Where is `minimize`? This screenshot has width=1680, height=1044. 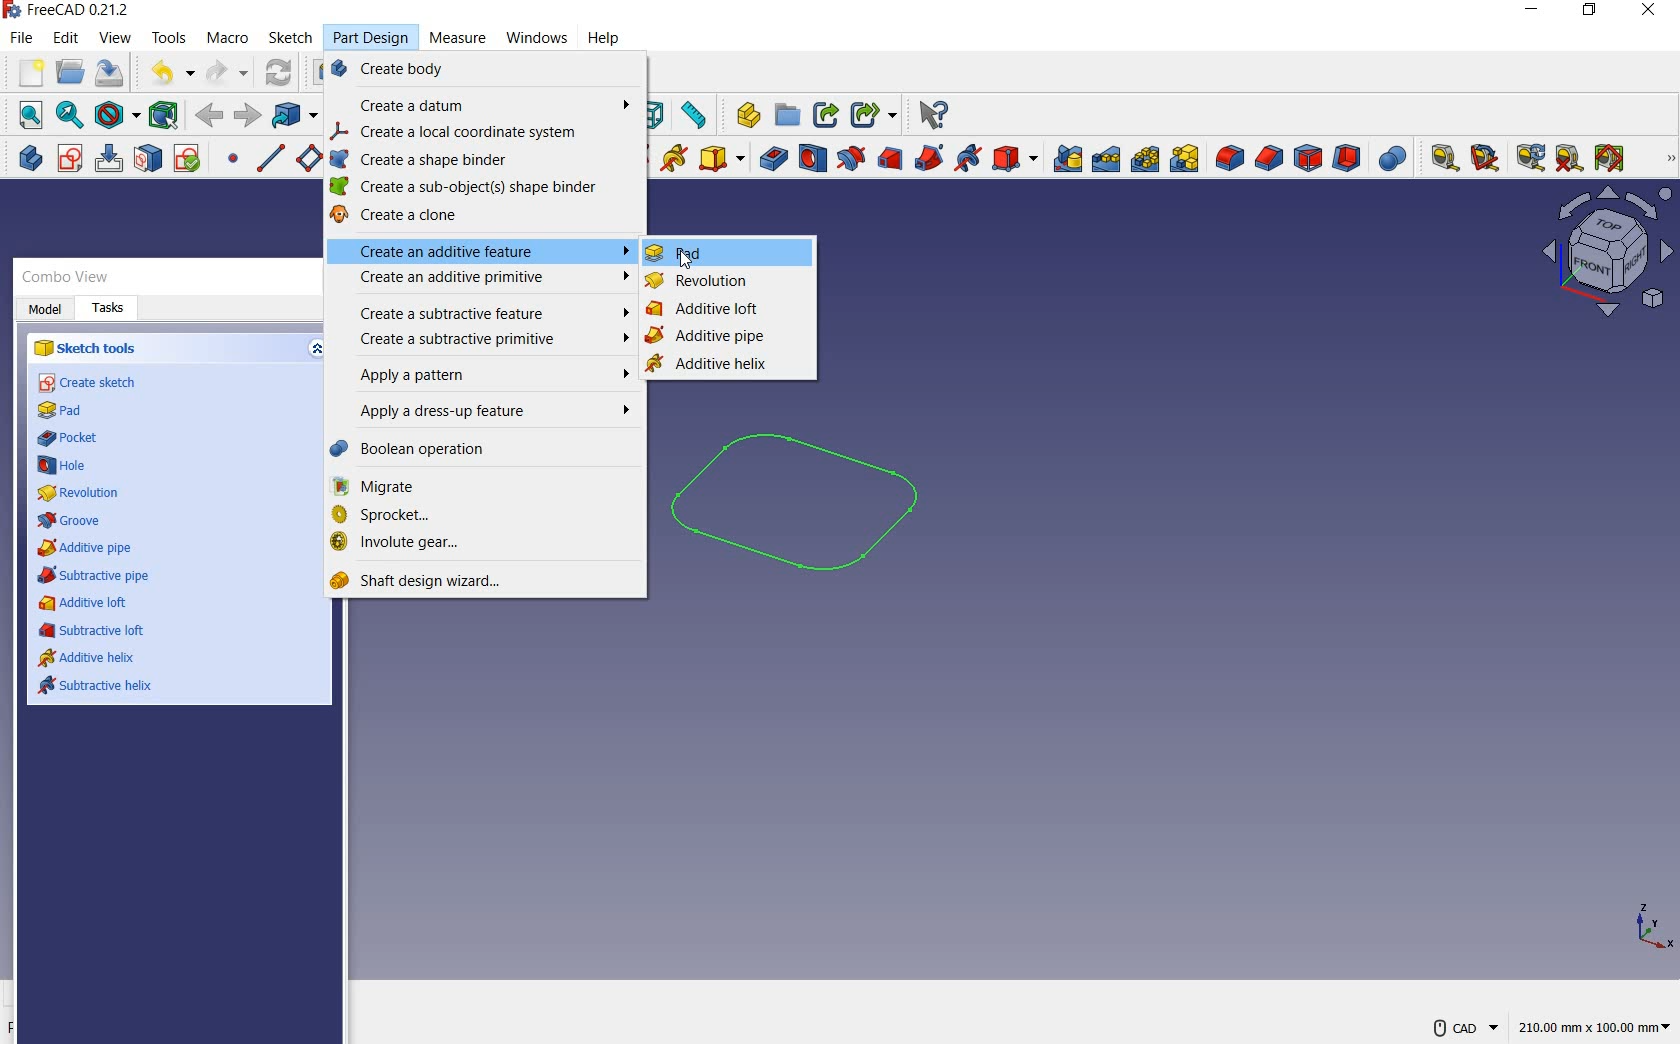 minimize is located at coordinates (1534, 10).